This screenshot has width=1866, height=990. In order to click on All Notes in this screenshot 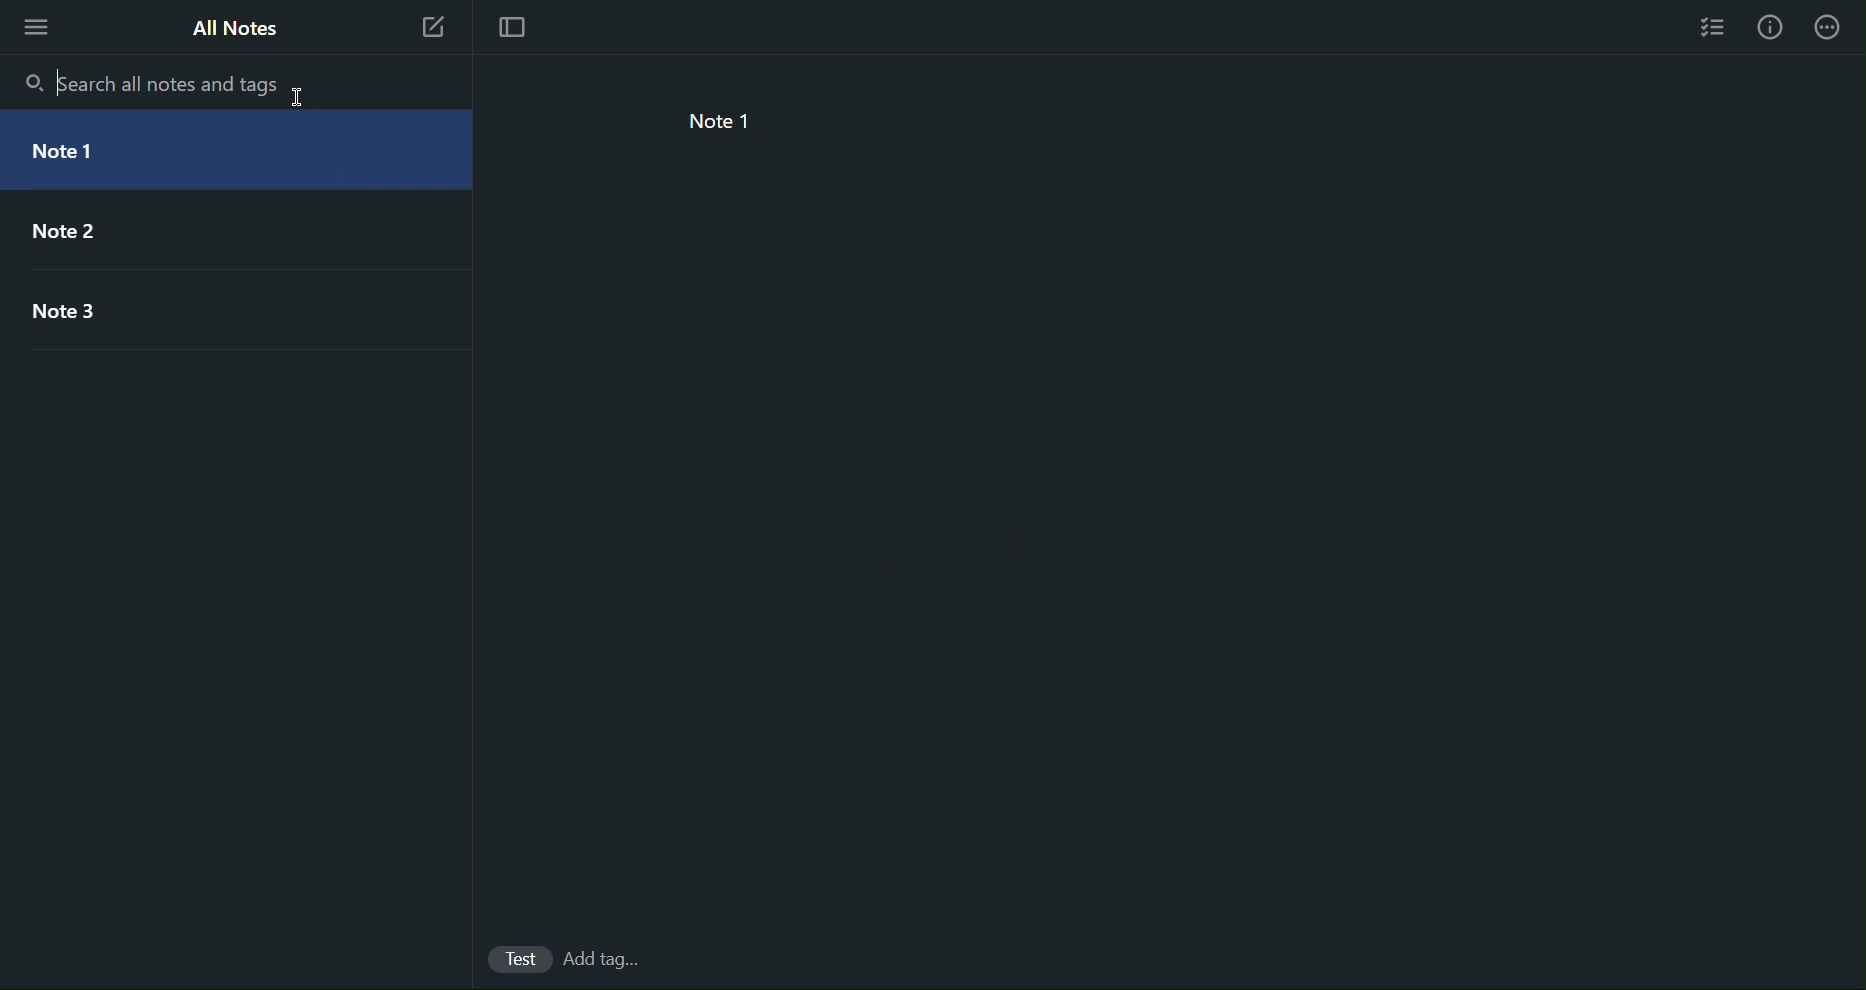, I will do `click(235, 26)`.